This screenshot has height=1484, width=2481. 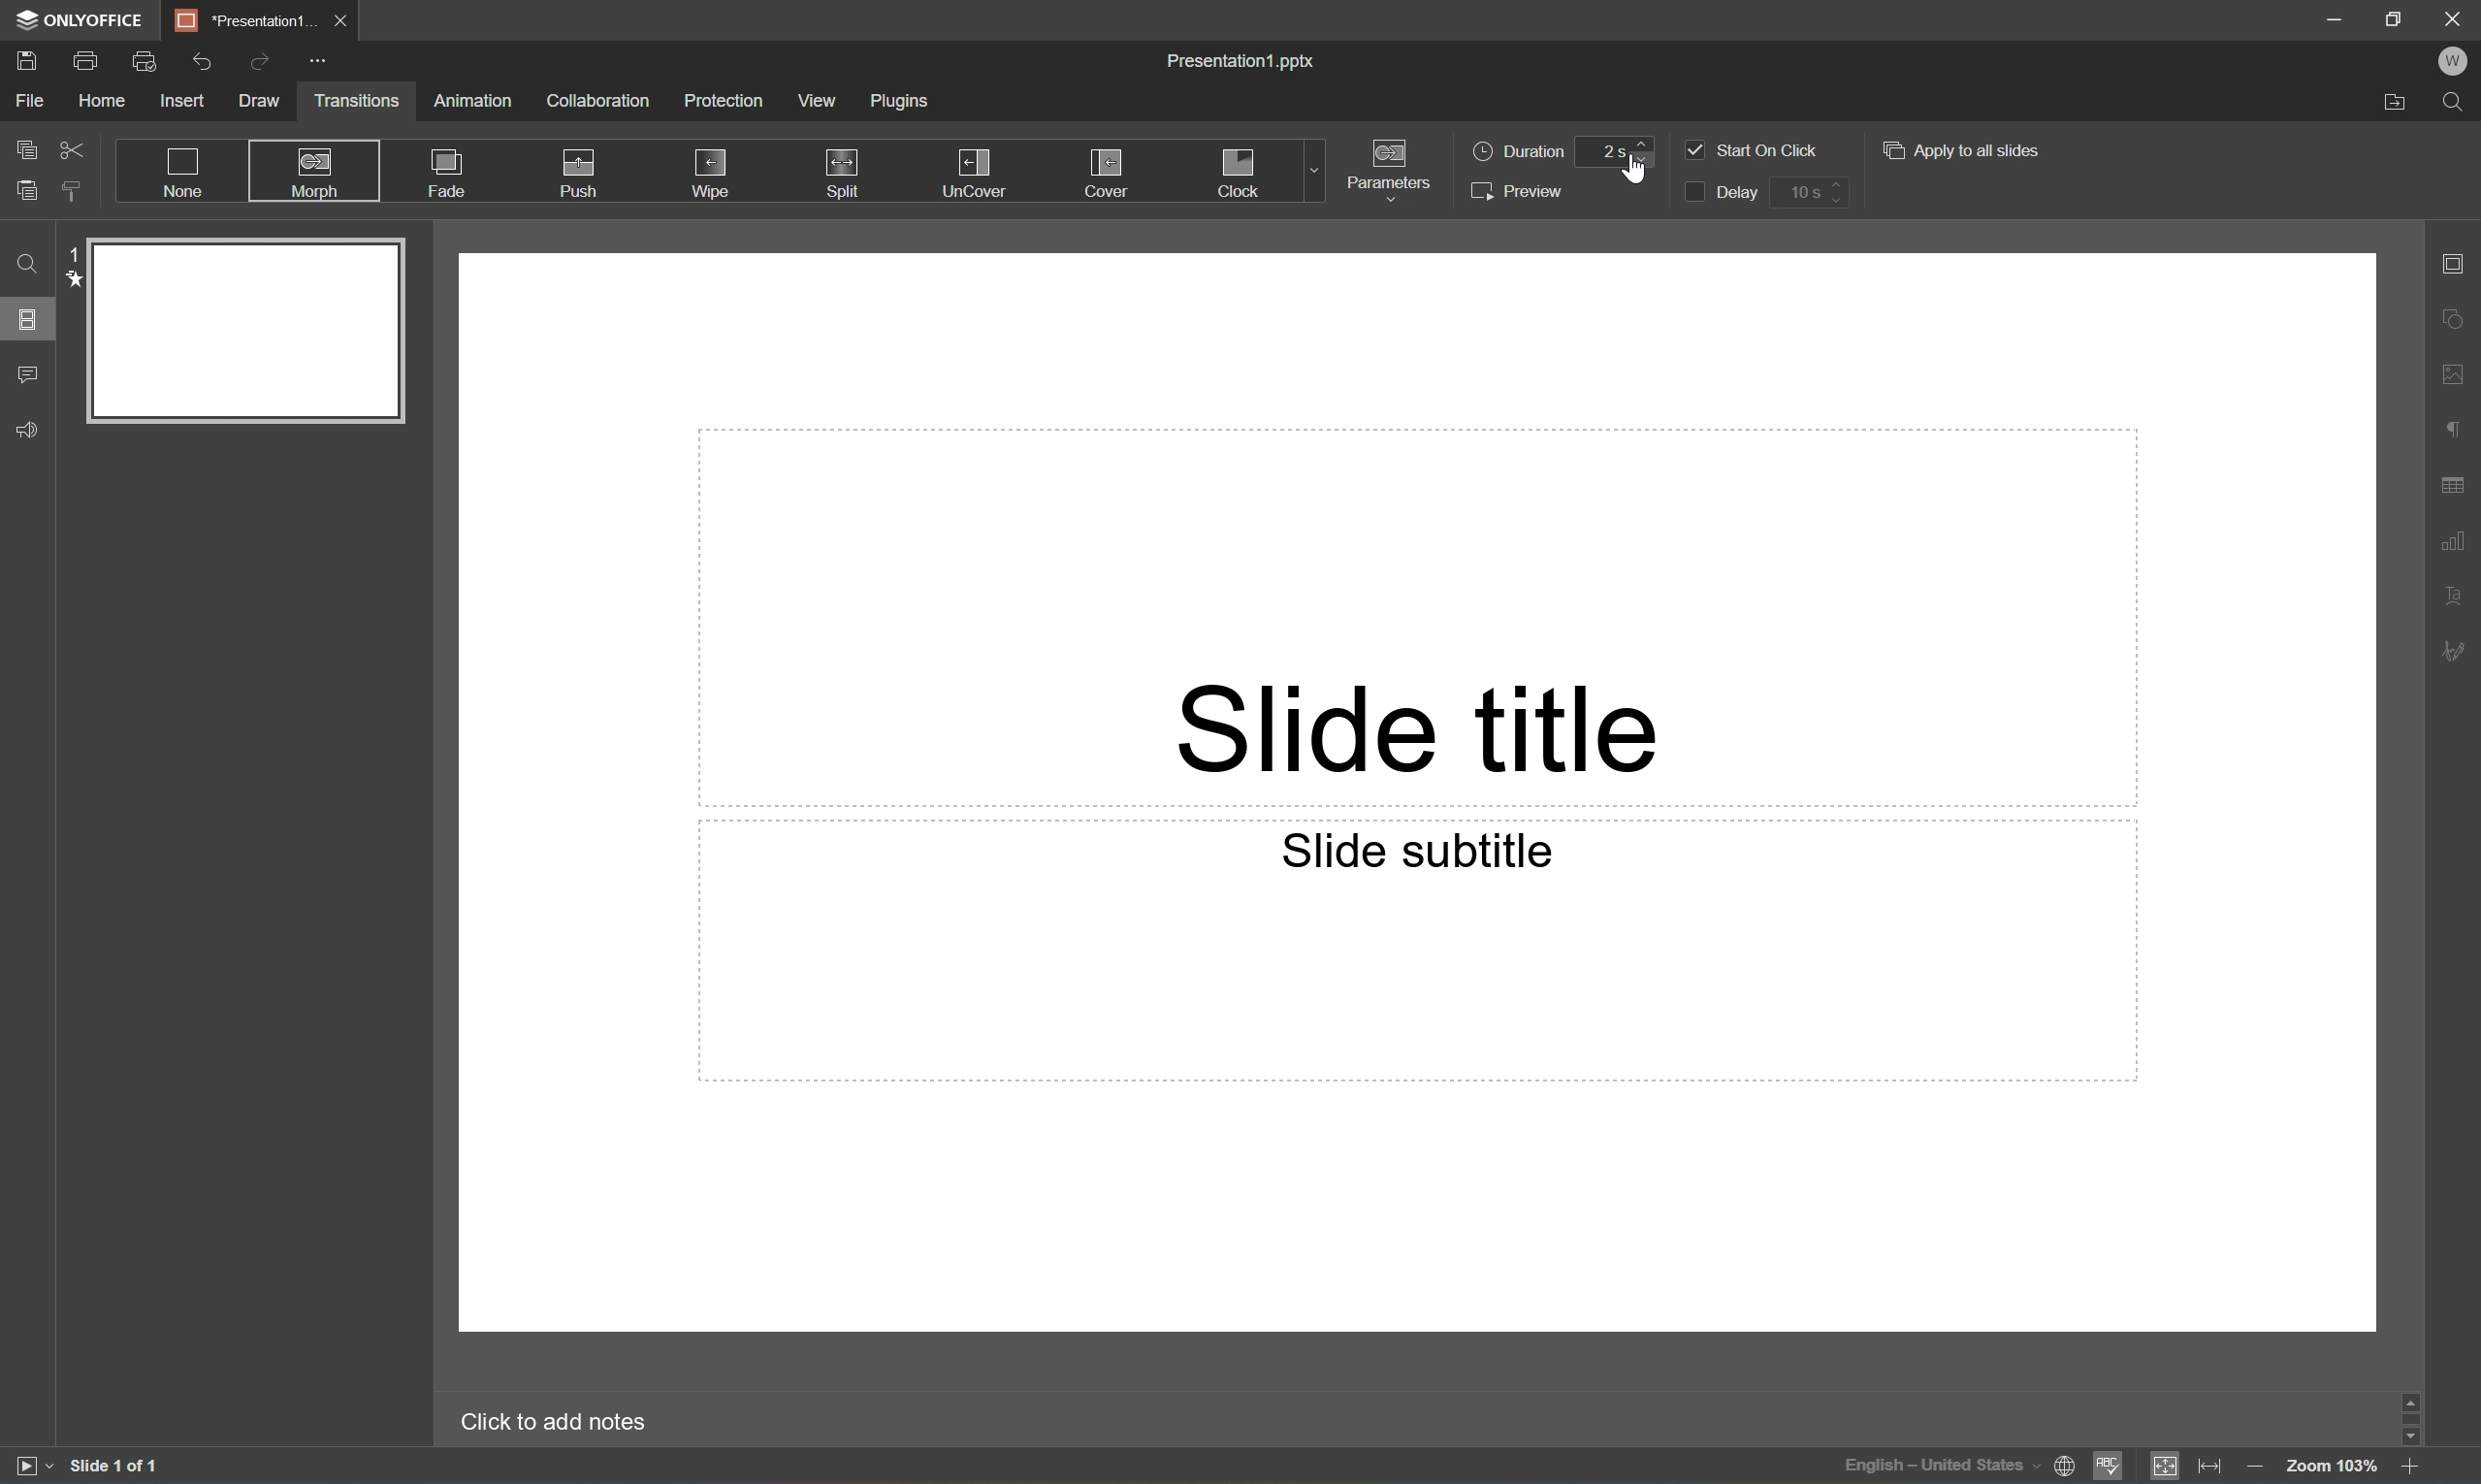 I want to click on Uncover, so click(x=977, y=172).